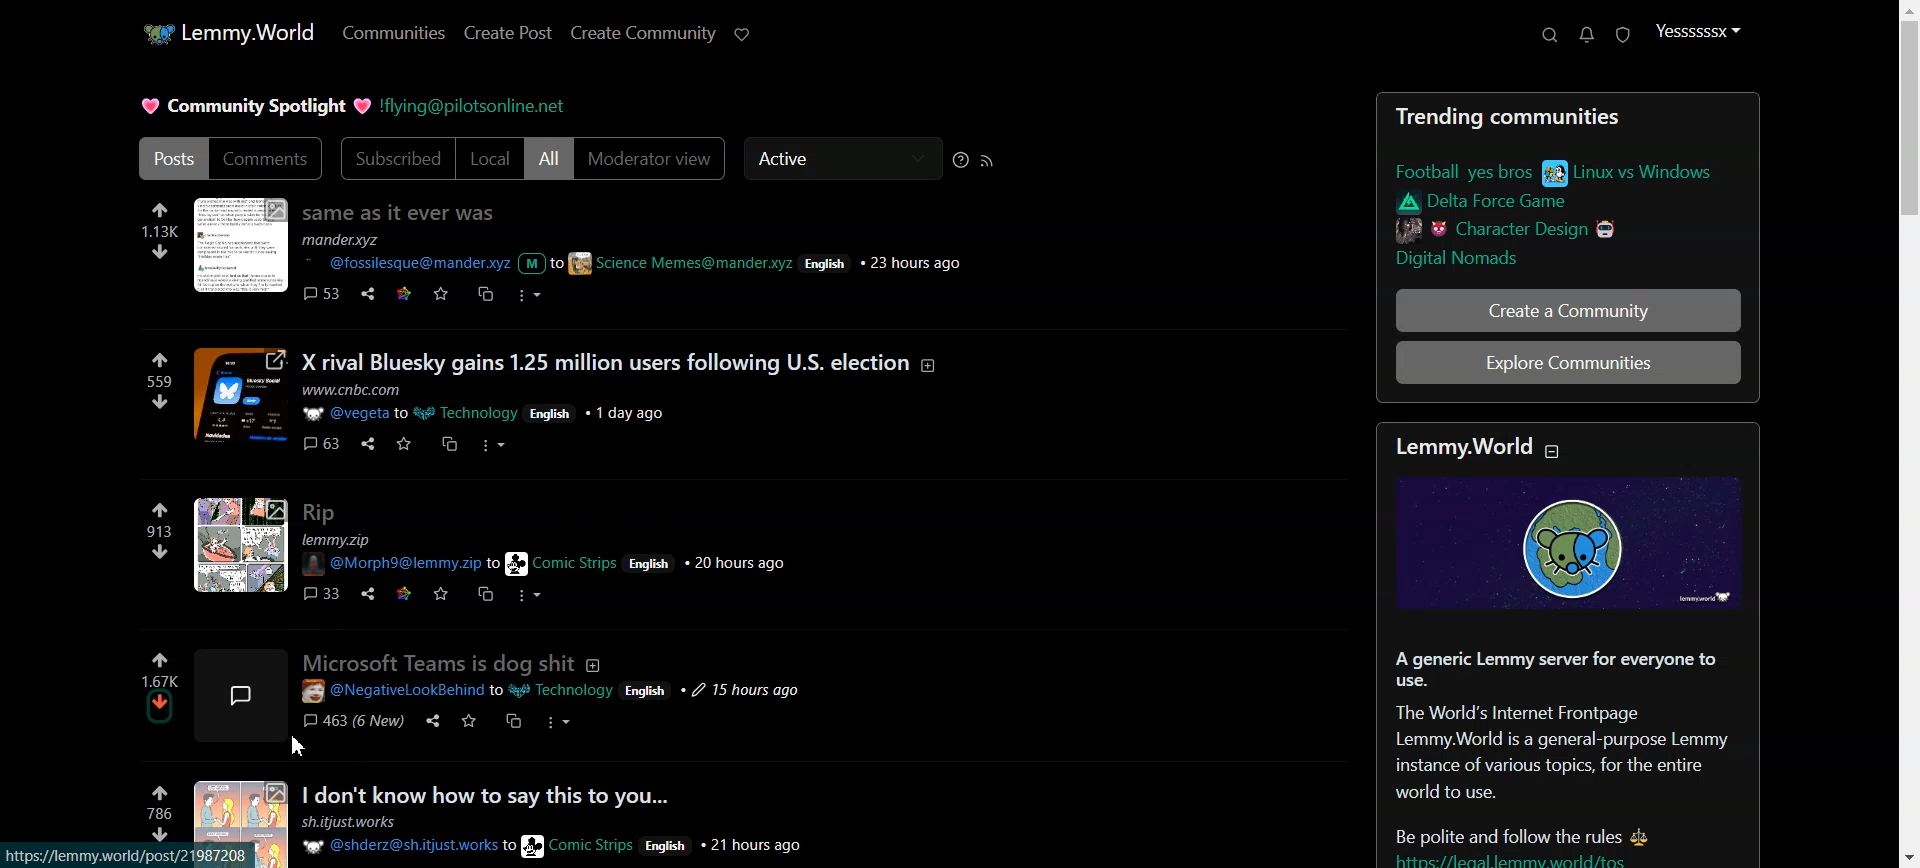 Image resolution: width=1920 pixels, height=868 pixels. What do you see at coordinates (159, 707) in the screenshot?
I see `Downvote` at bounding box center [159, 707].